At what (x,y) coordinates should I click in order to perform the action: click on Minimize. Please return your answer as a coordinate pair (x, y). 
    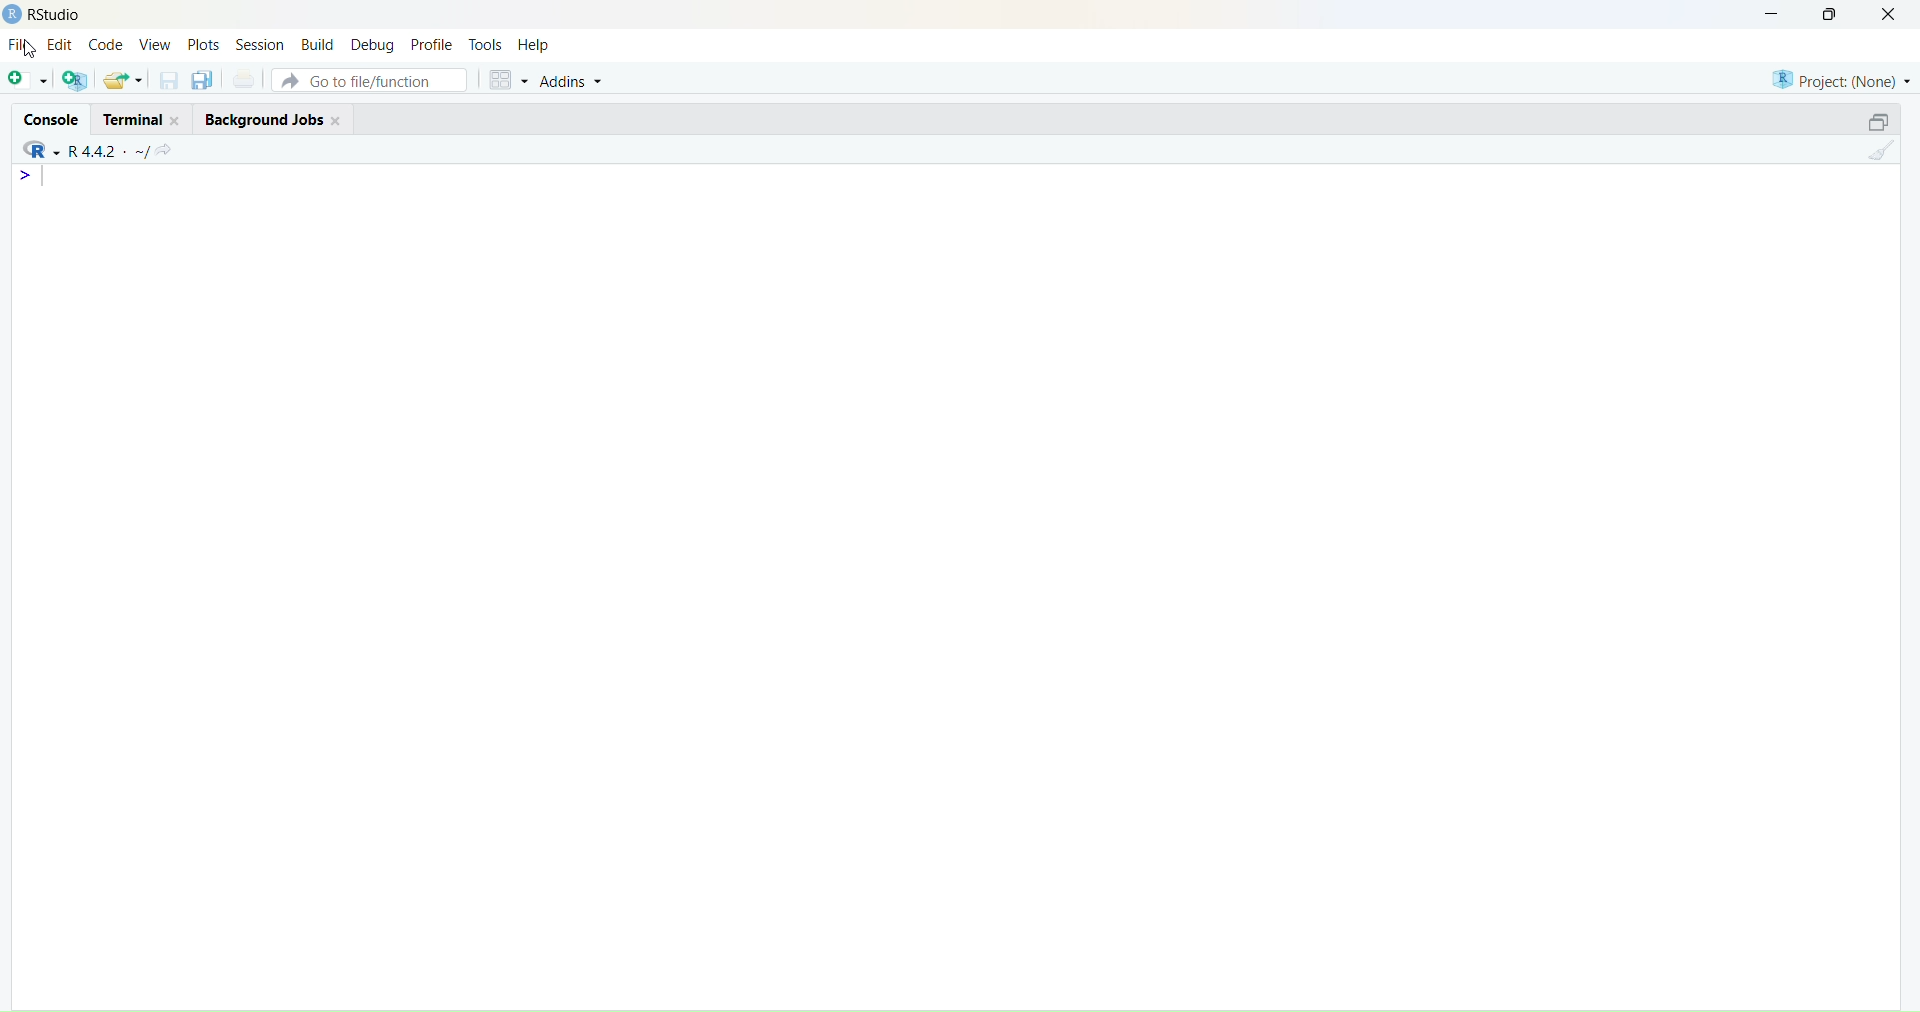
    Looking at the image, I should click on (1767, 14).